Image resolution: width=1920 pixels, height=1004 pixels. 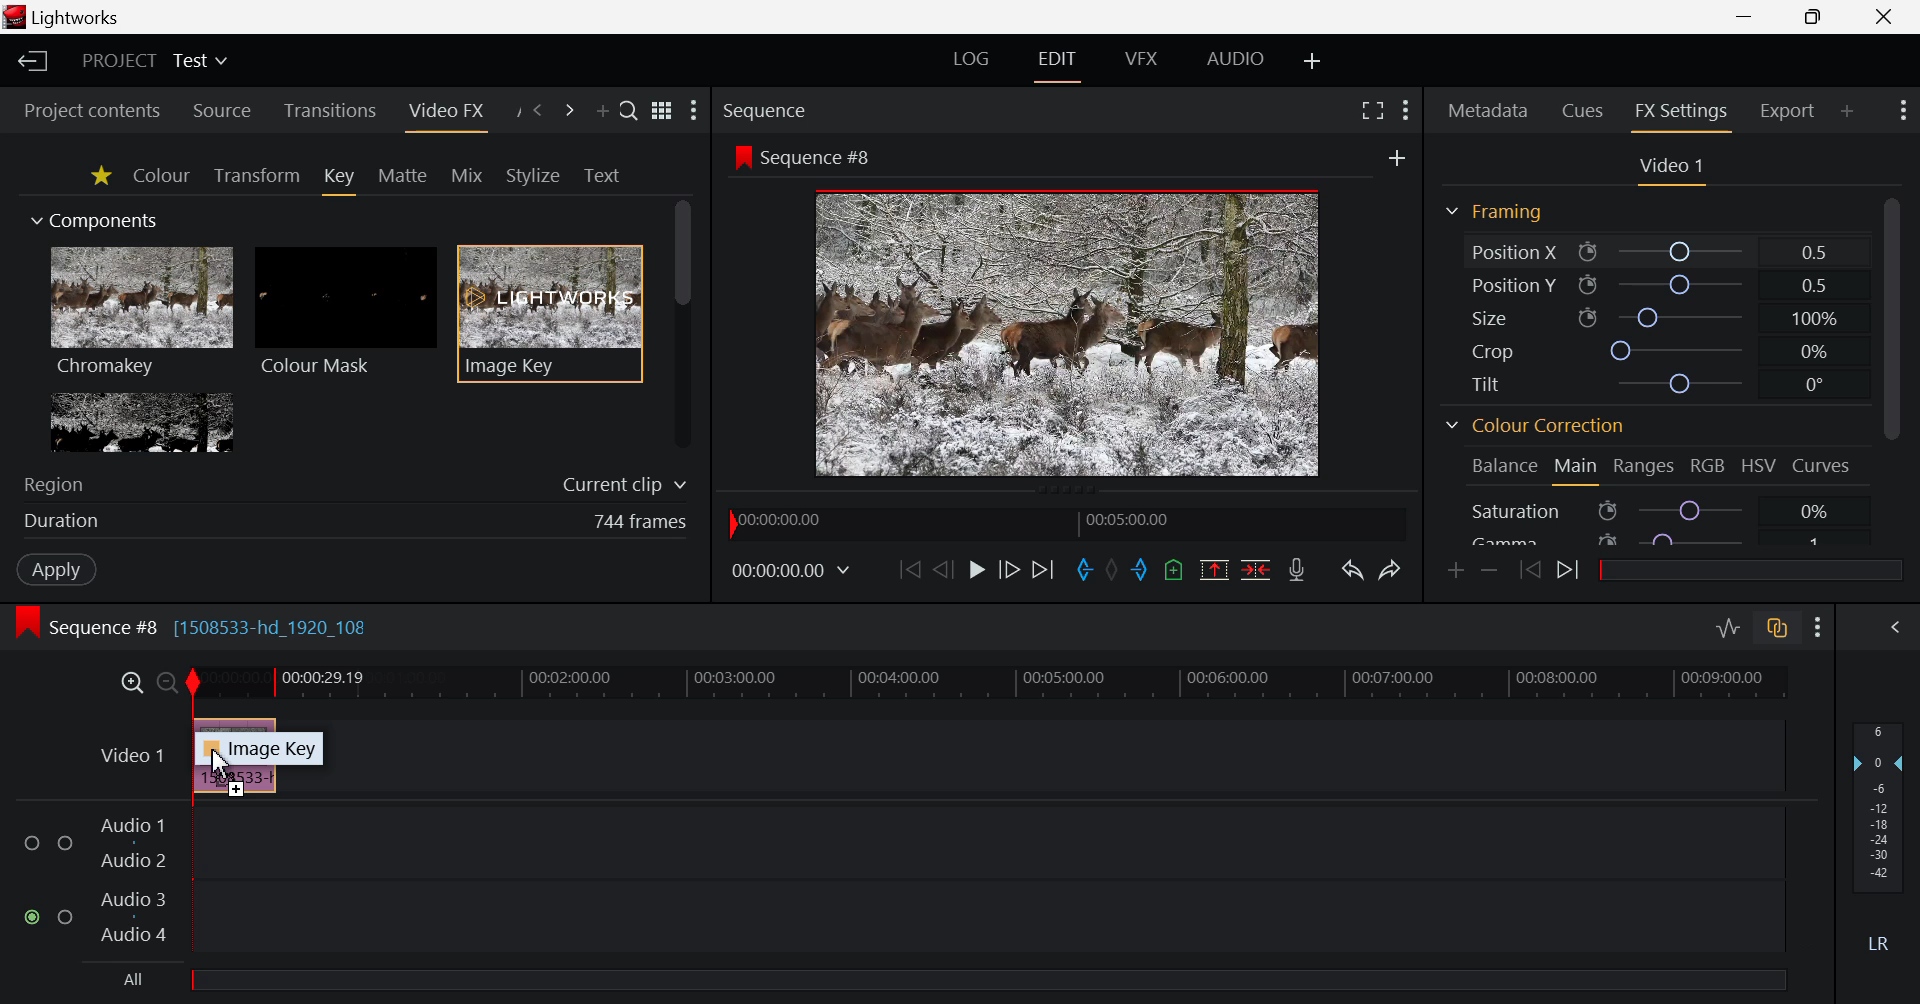 I want to click on Duration, so click(x=62, y=520).